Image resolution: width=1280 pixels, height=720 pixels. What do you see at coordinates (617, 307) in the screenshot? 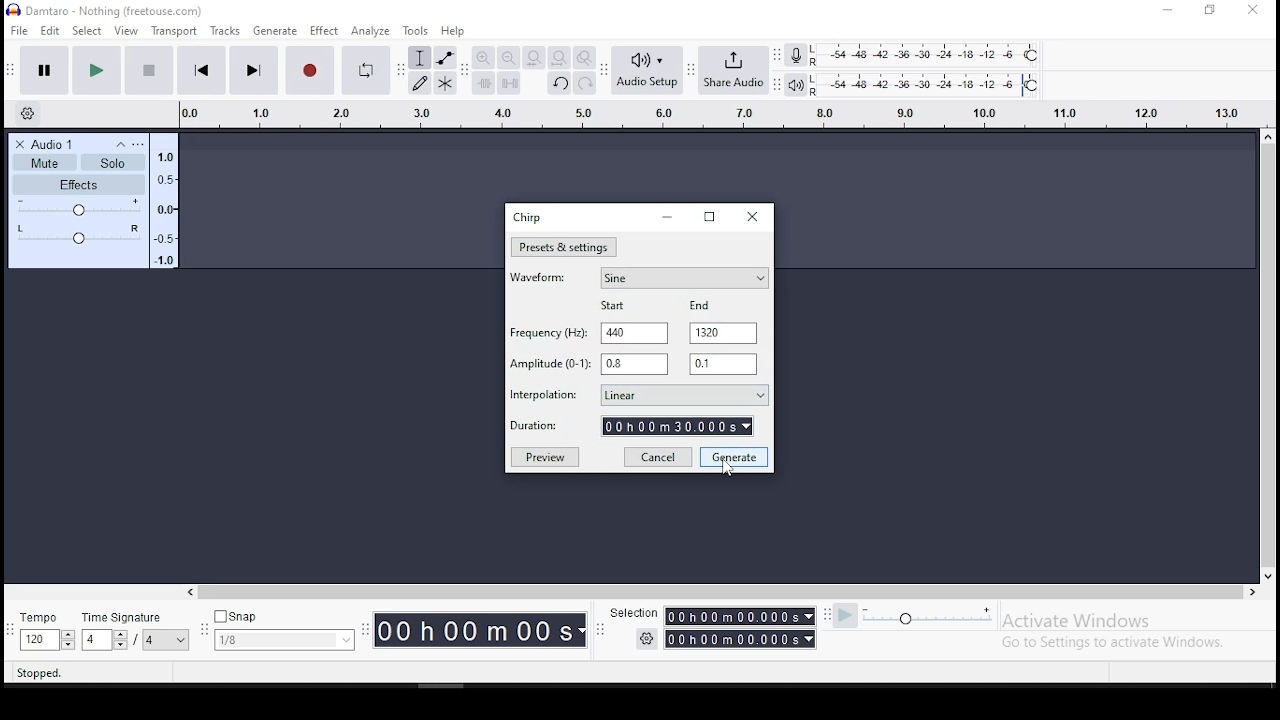
I see `start` at bounding box center [617, 307].